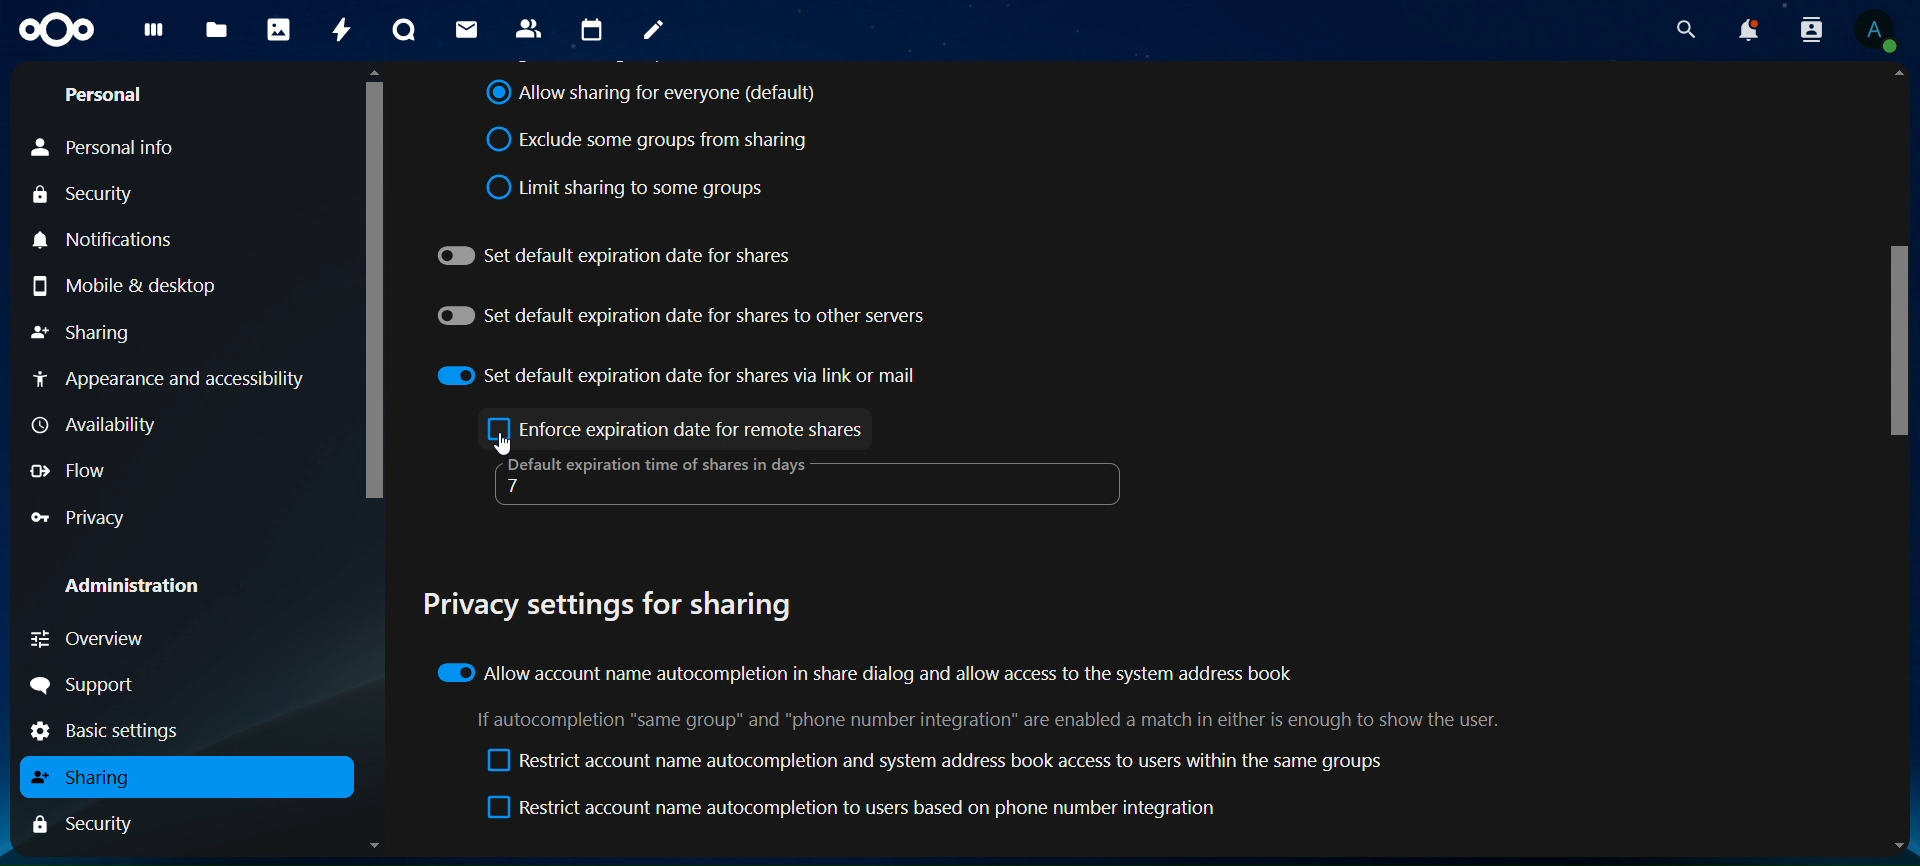 This screenshot has height=866, width=1920. What do you see at coordinates (88, 517) in the screenshot?
I see `privacy` at bounding box center [88, 517].